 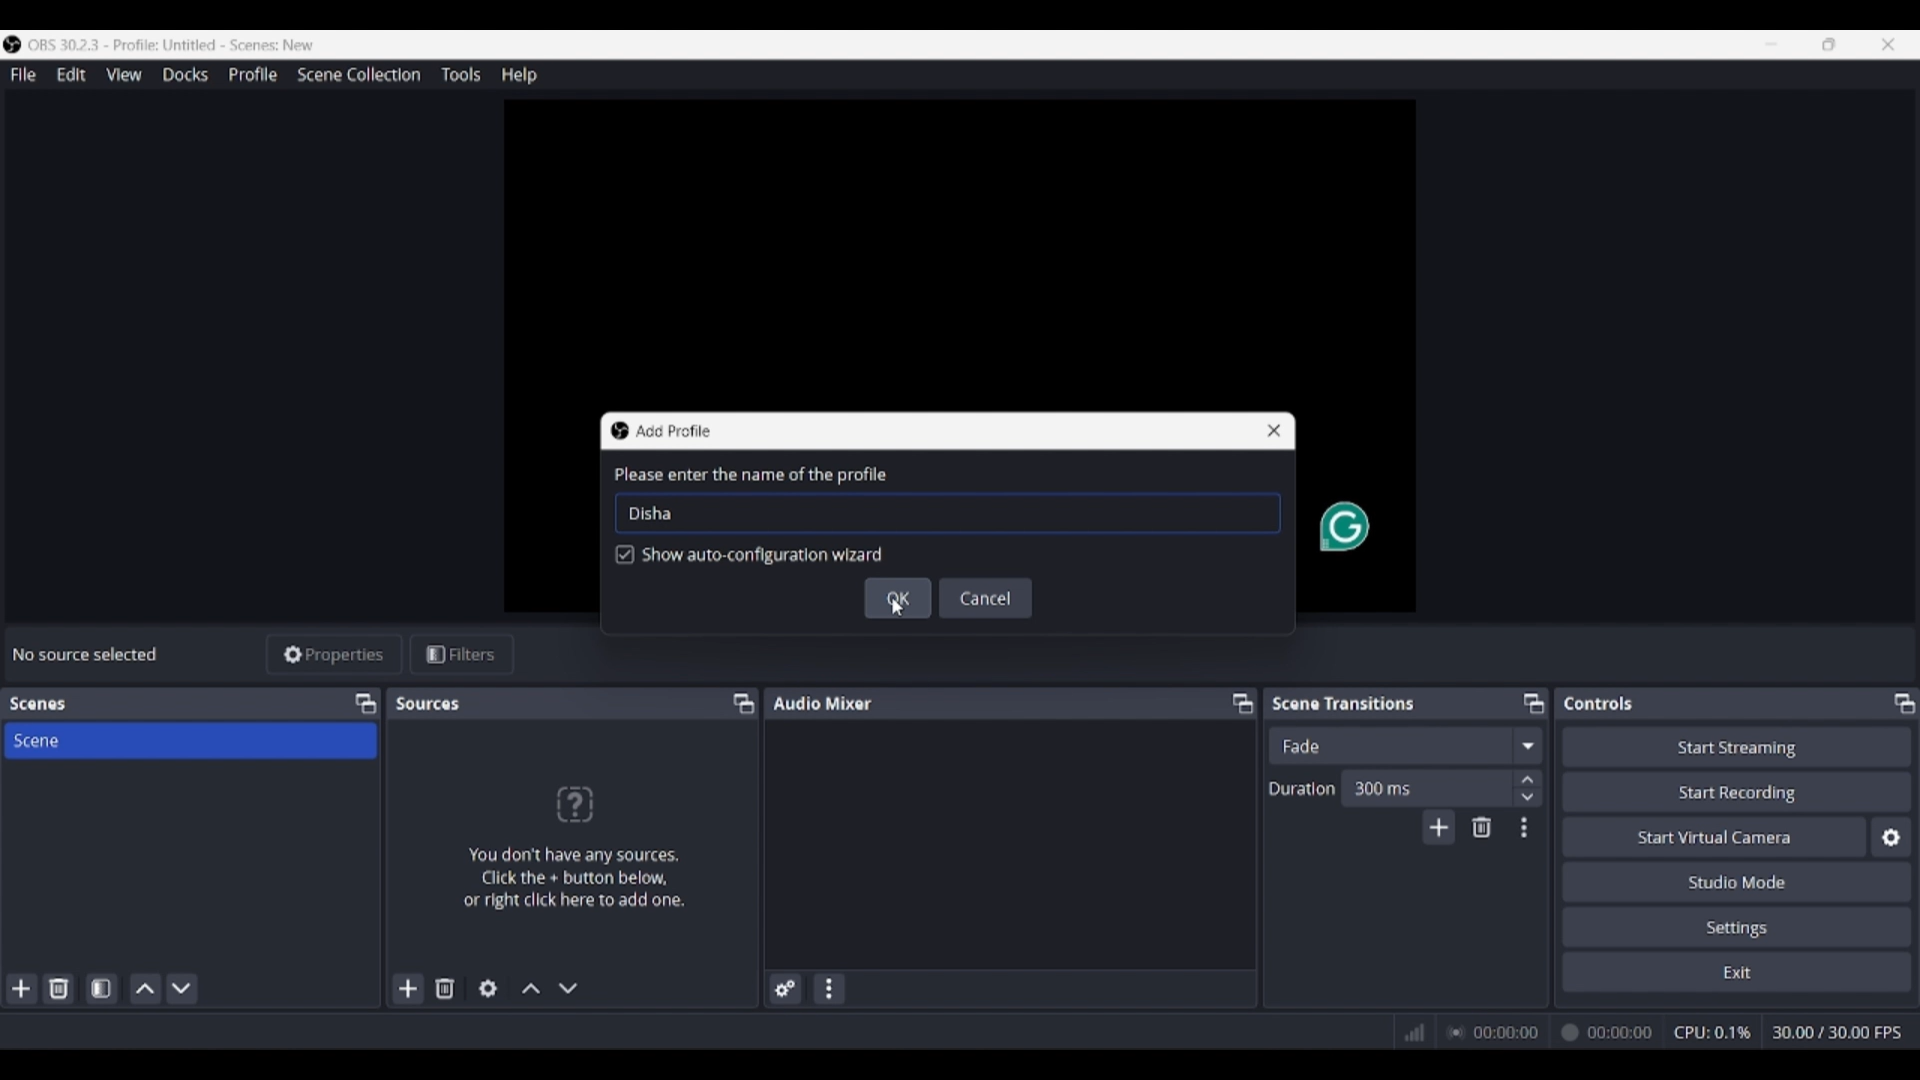 What do you see at coordinates (1274, 431) in the screenshot?
I see `Close window` at bounding box center [1274, 431].